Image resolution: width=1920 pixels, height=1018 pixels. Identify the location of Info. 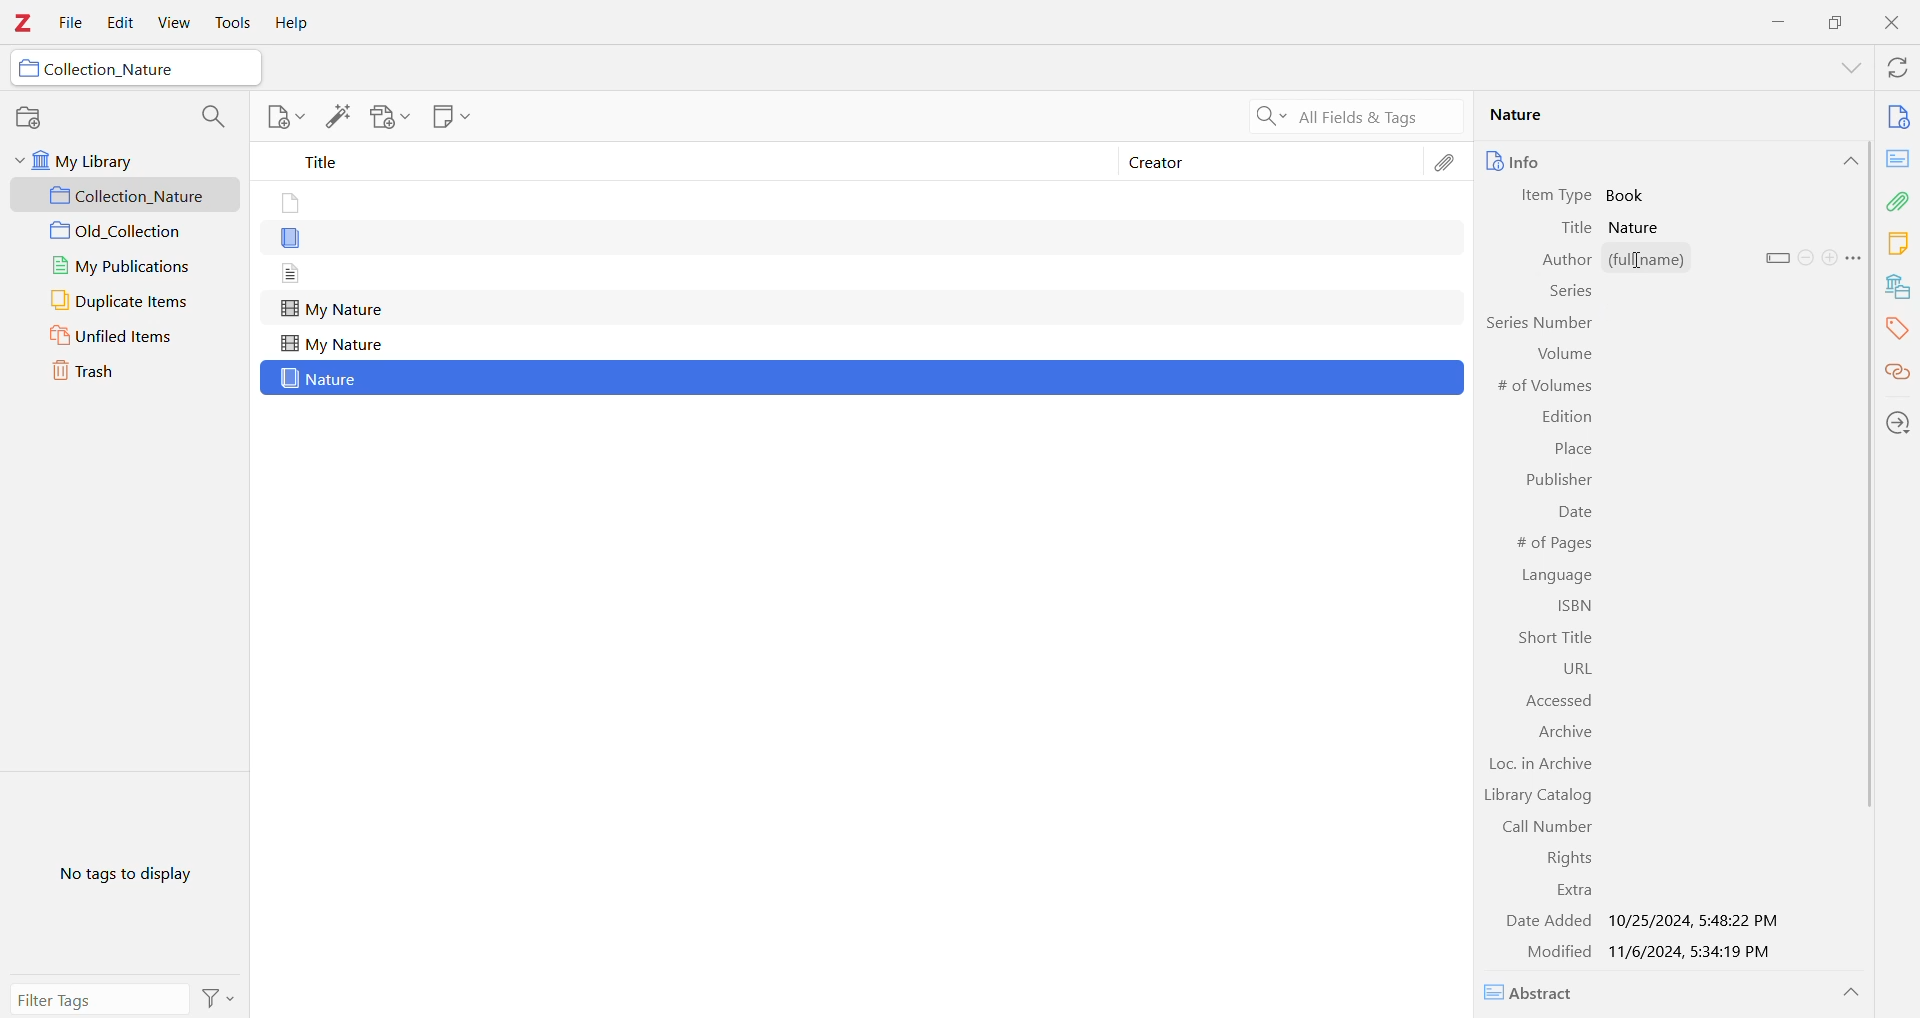
(1553, 161).